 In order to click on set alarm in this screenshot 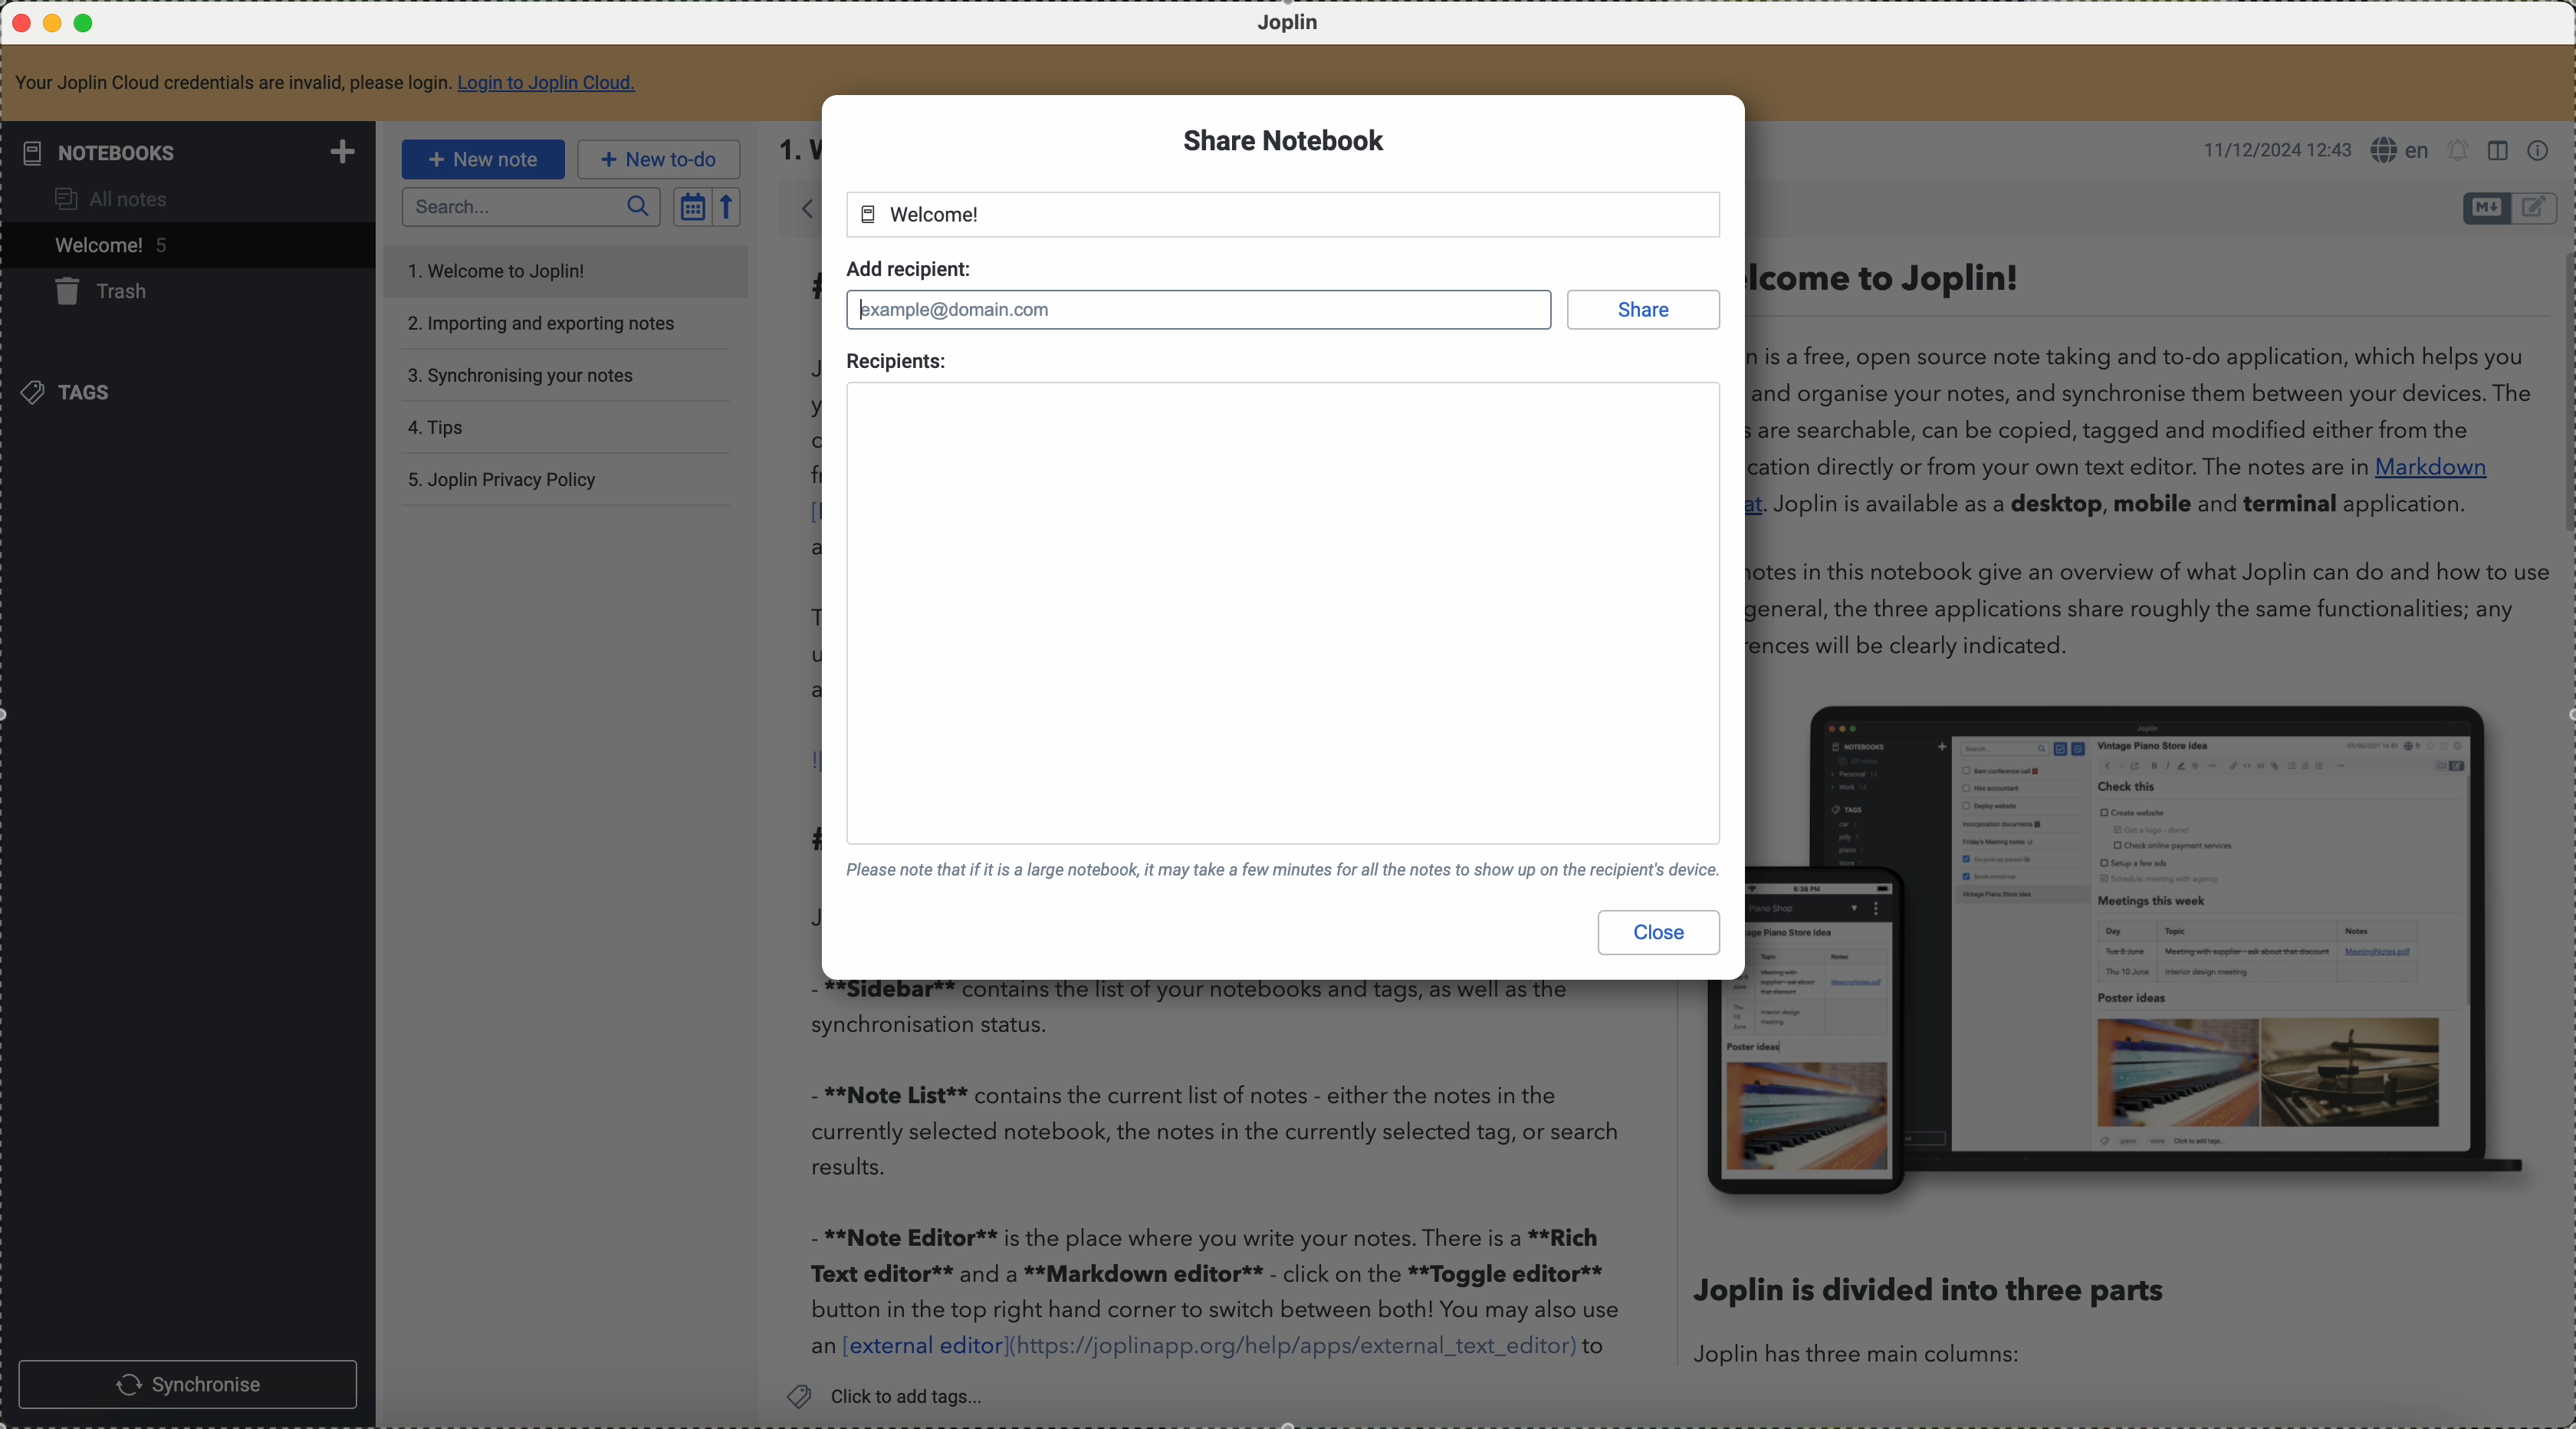, I will do `click(2460, 151)`.